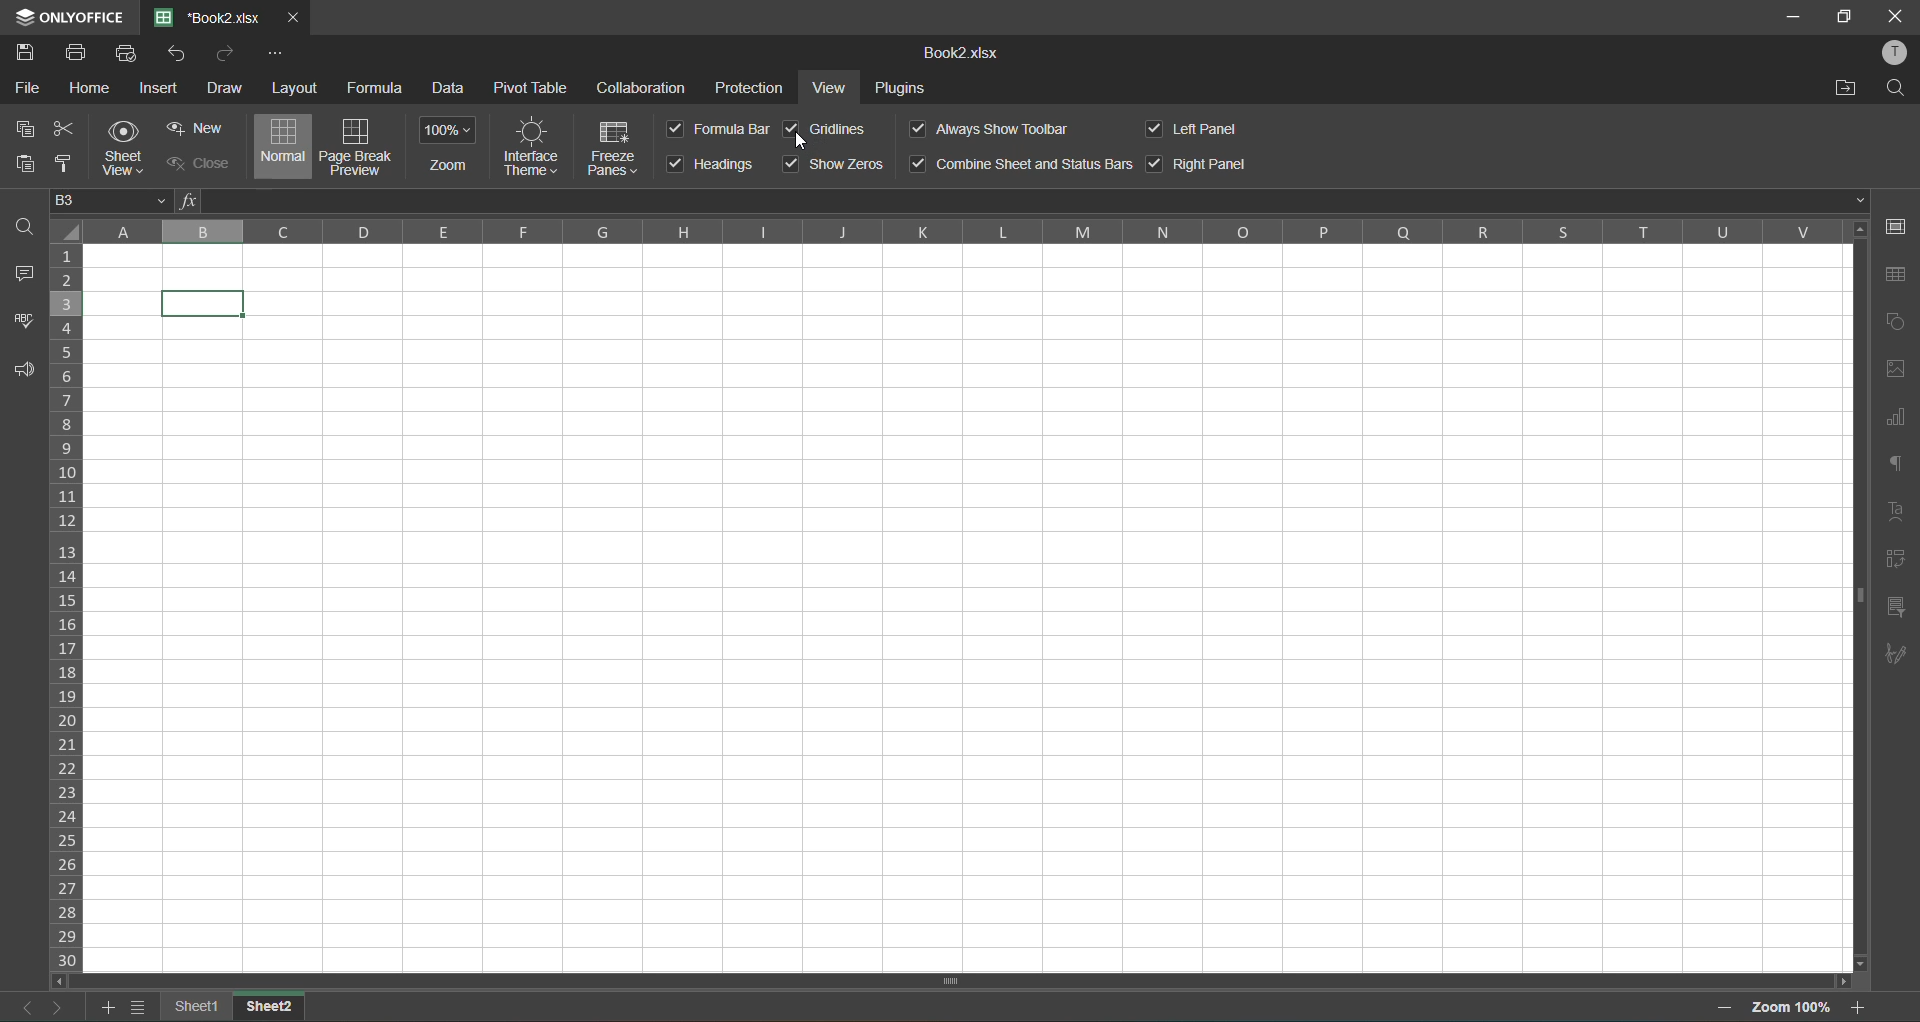 This screenshot has height=1022, width=1920. Describe the element at coordinates (158, 87) in the screenshot. I see `insert` at that location.